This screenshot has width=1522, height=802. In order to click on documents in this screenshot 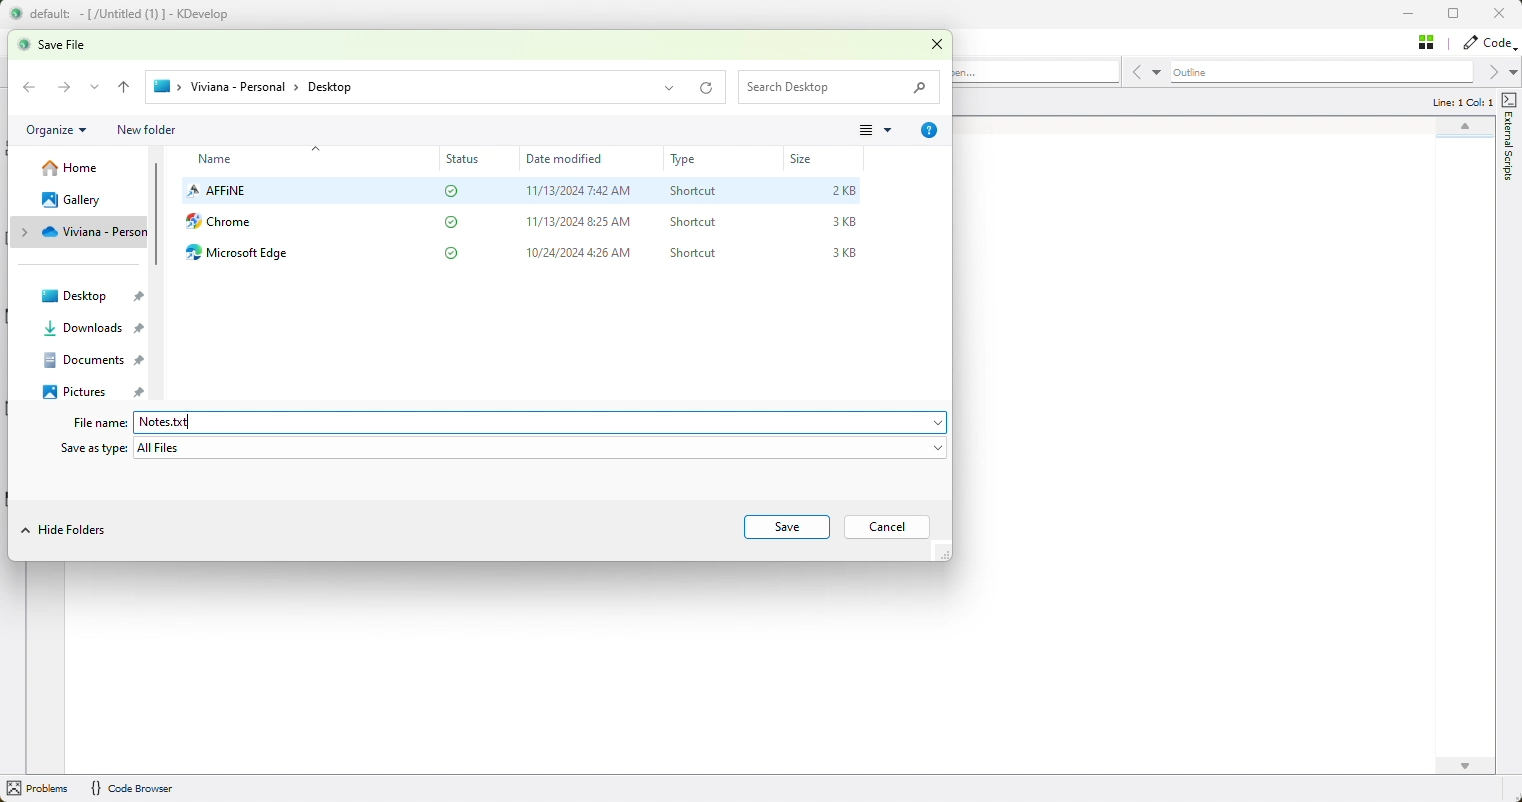, I will do `click(90, 360)`.